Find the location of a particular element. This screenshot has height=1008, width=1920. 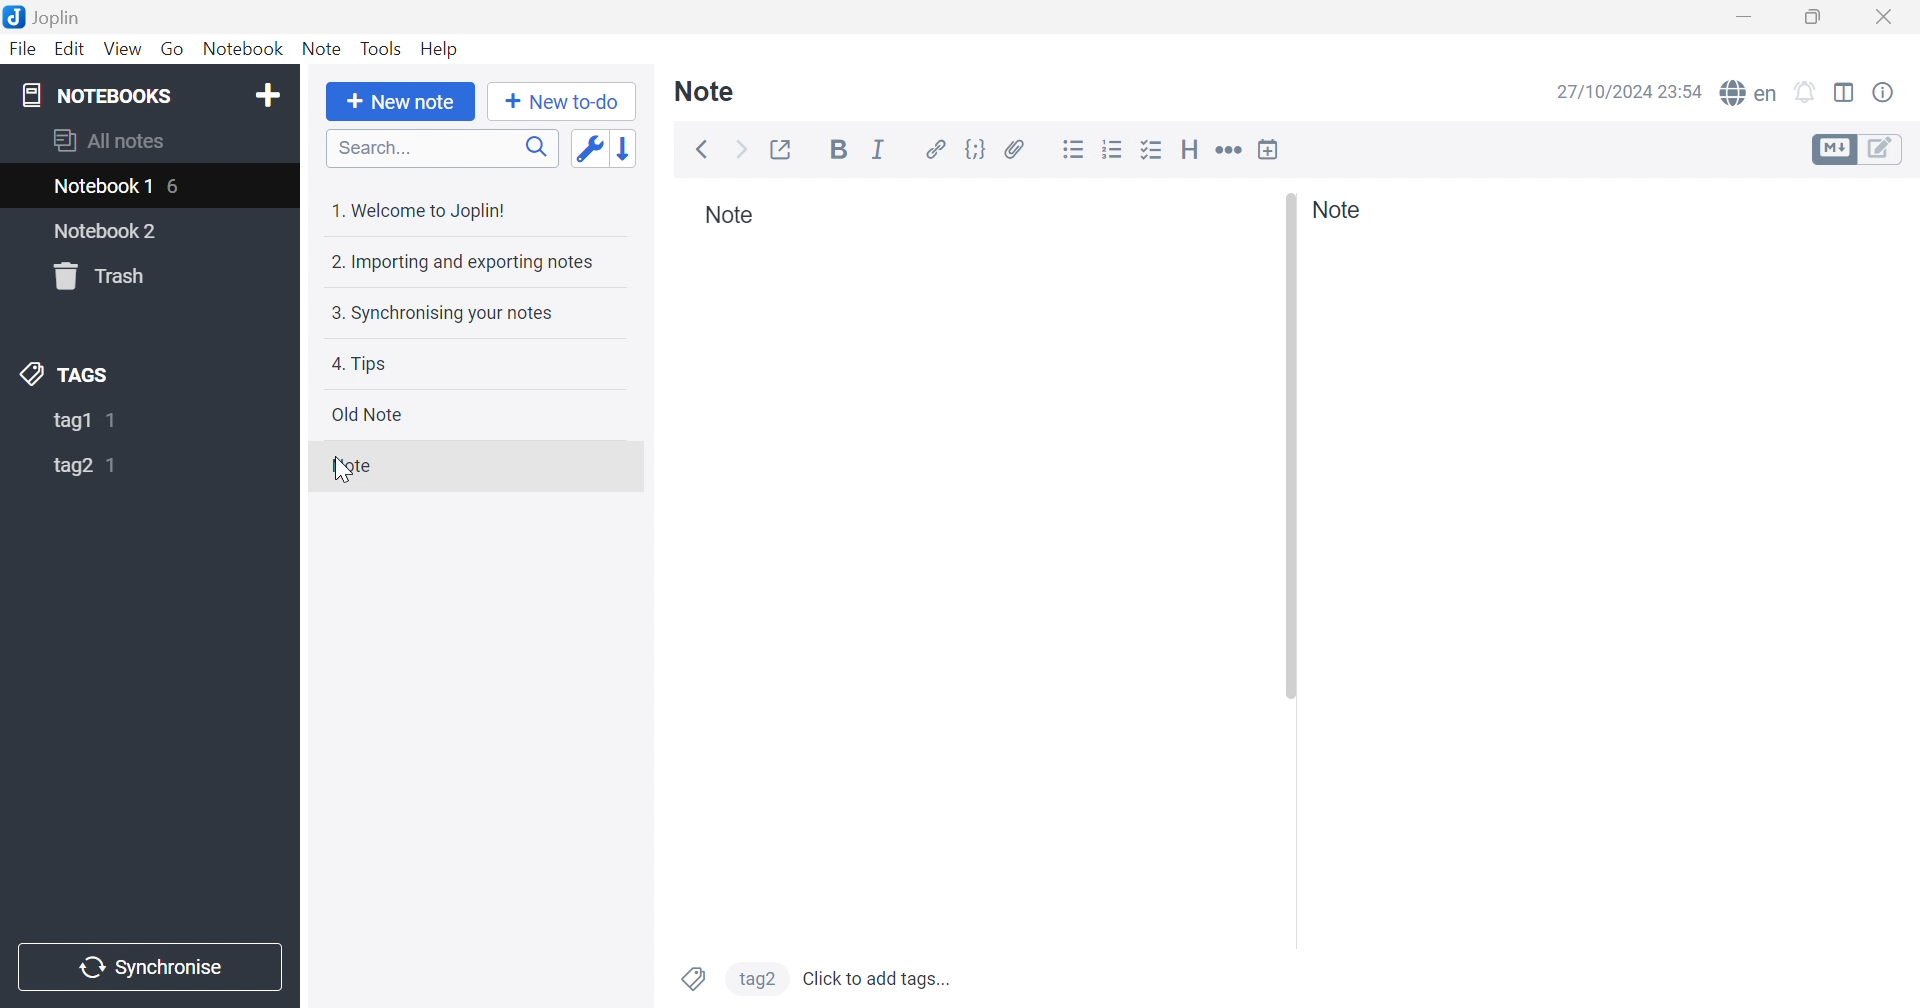

6 is located at coordinates (177, 185).